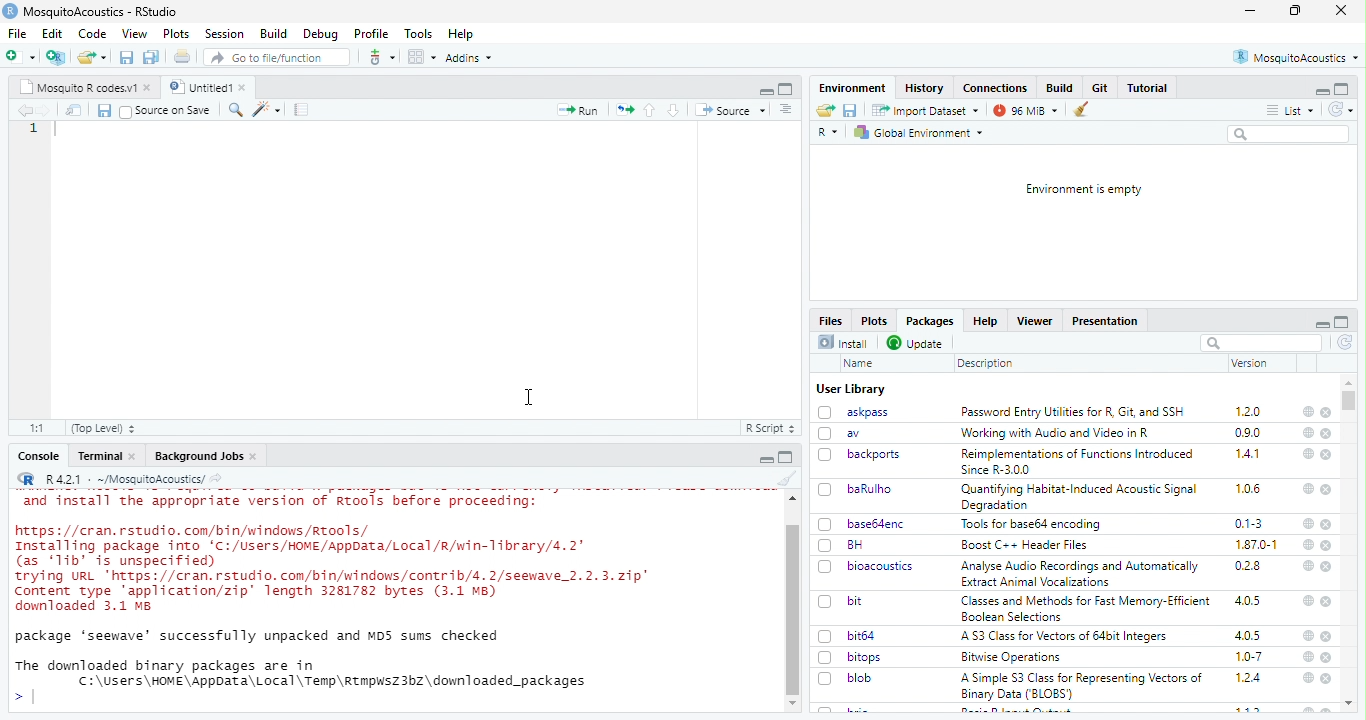 Image resolution: width=1366 pixels, height=720 pixels. I want to click on checkbox, so click(828, 637).